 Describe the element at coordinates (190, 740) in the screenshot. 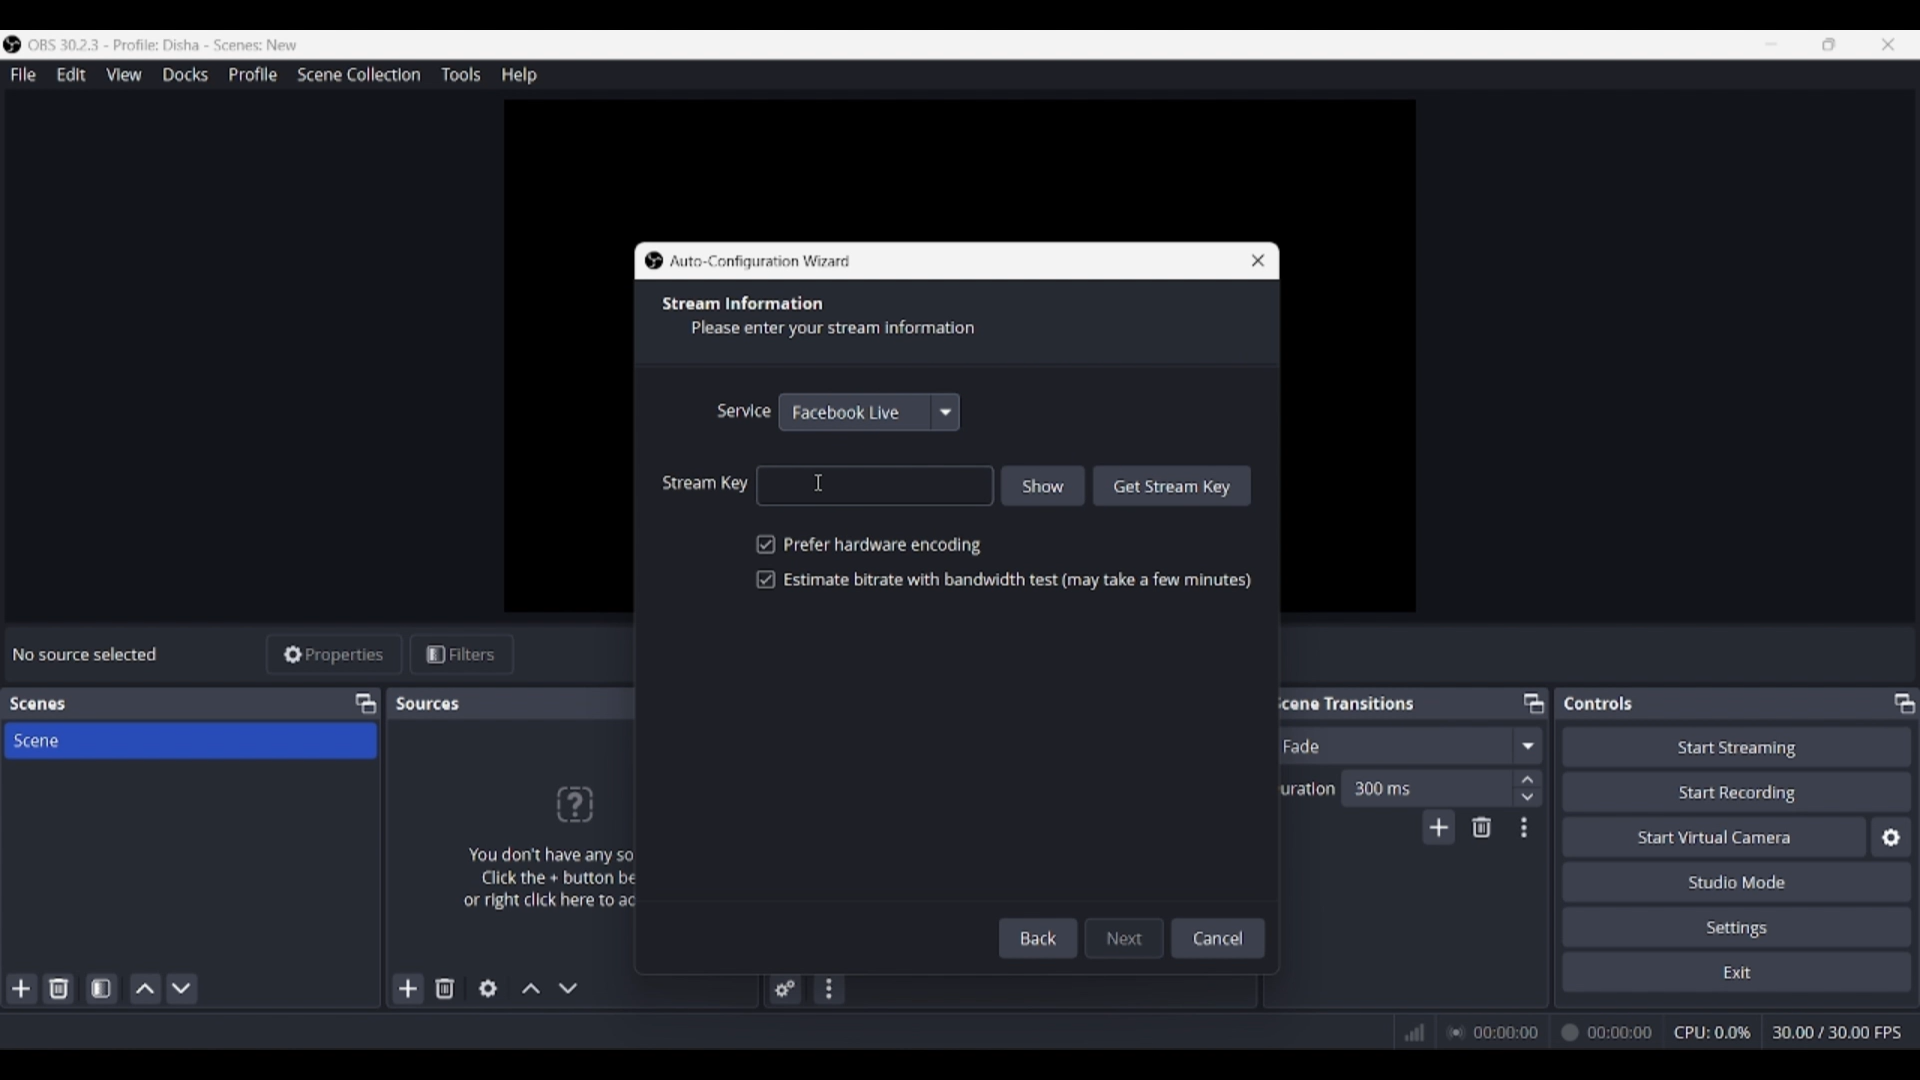

I see `Scene title` at that location.